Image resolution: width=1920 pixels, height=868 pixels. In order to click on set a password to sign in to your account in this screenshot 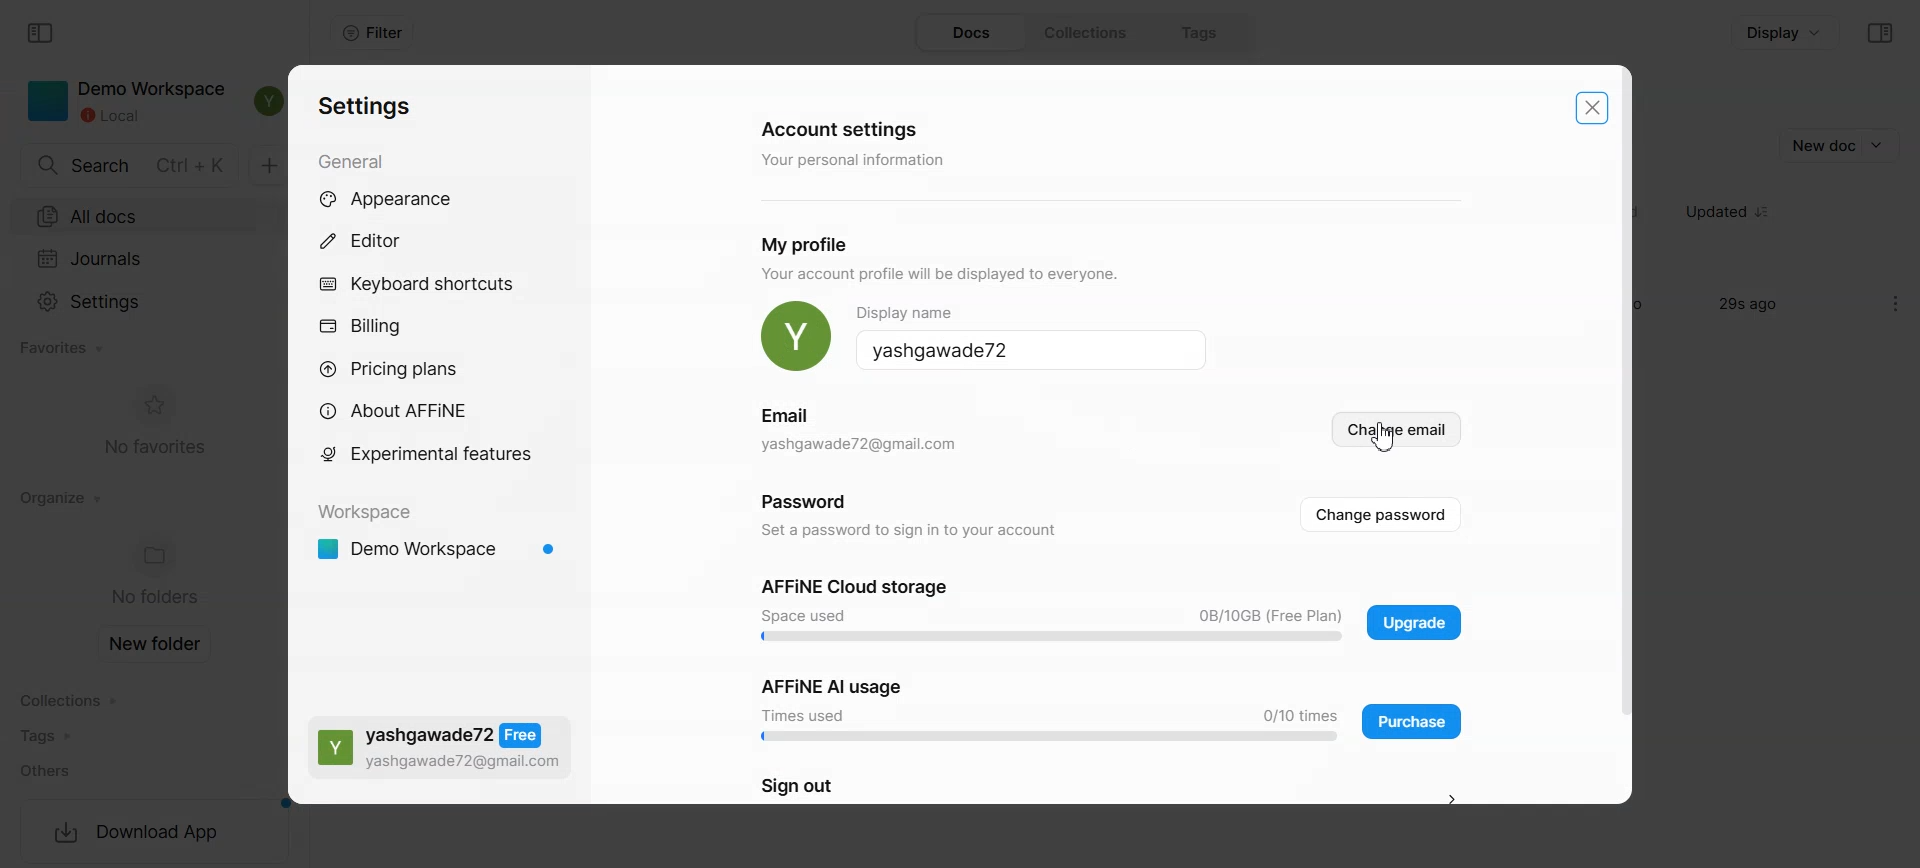, I will do `click(919, 533)`.